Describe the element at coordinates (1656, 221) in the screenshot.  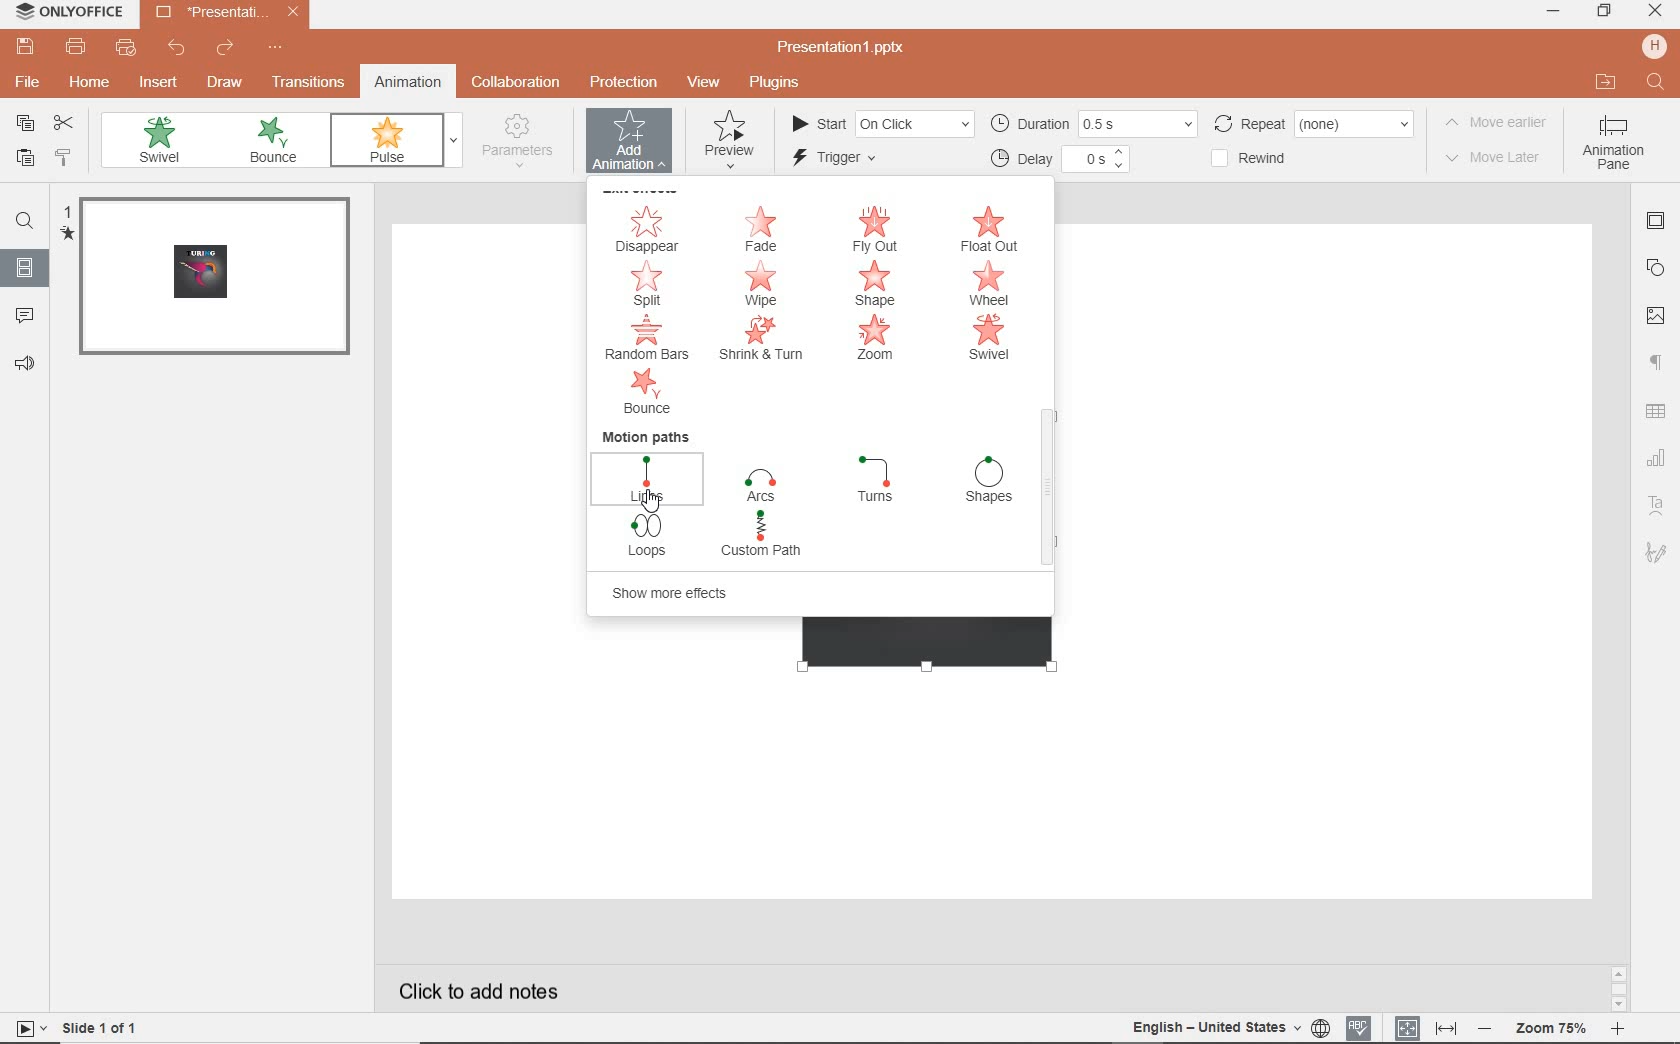
I see `slide settings` at that location.